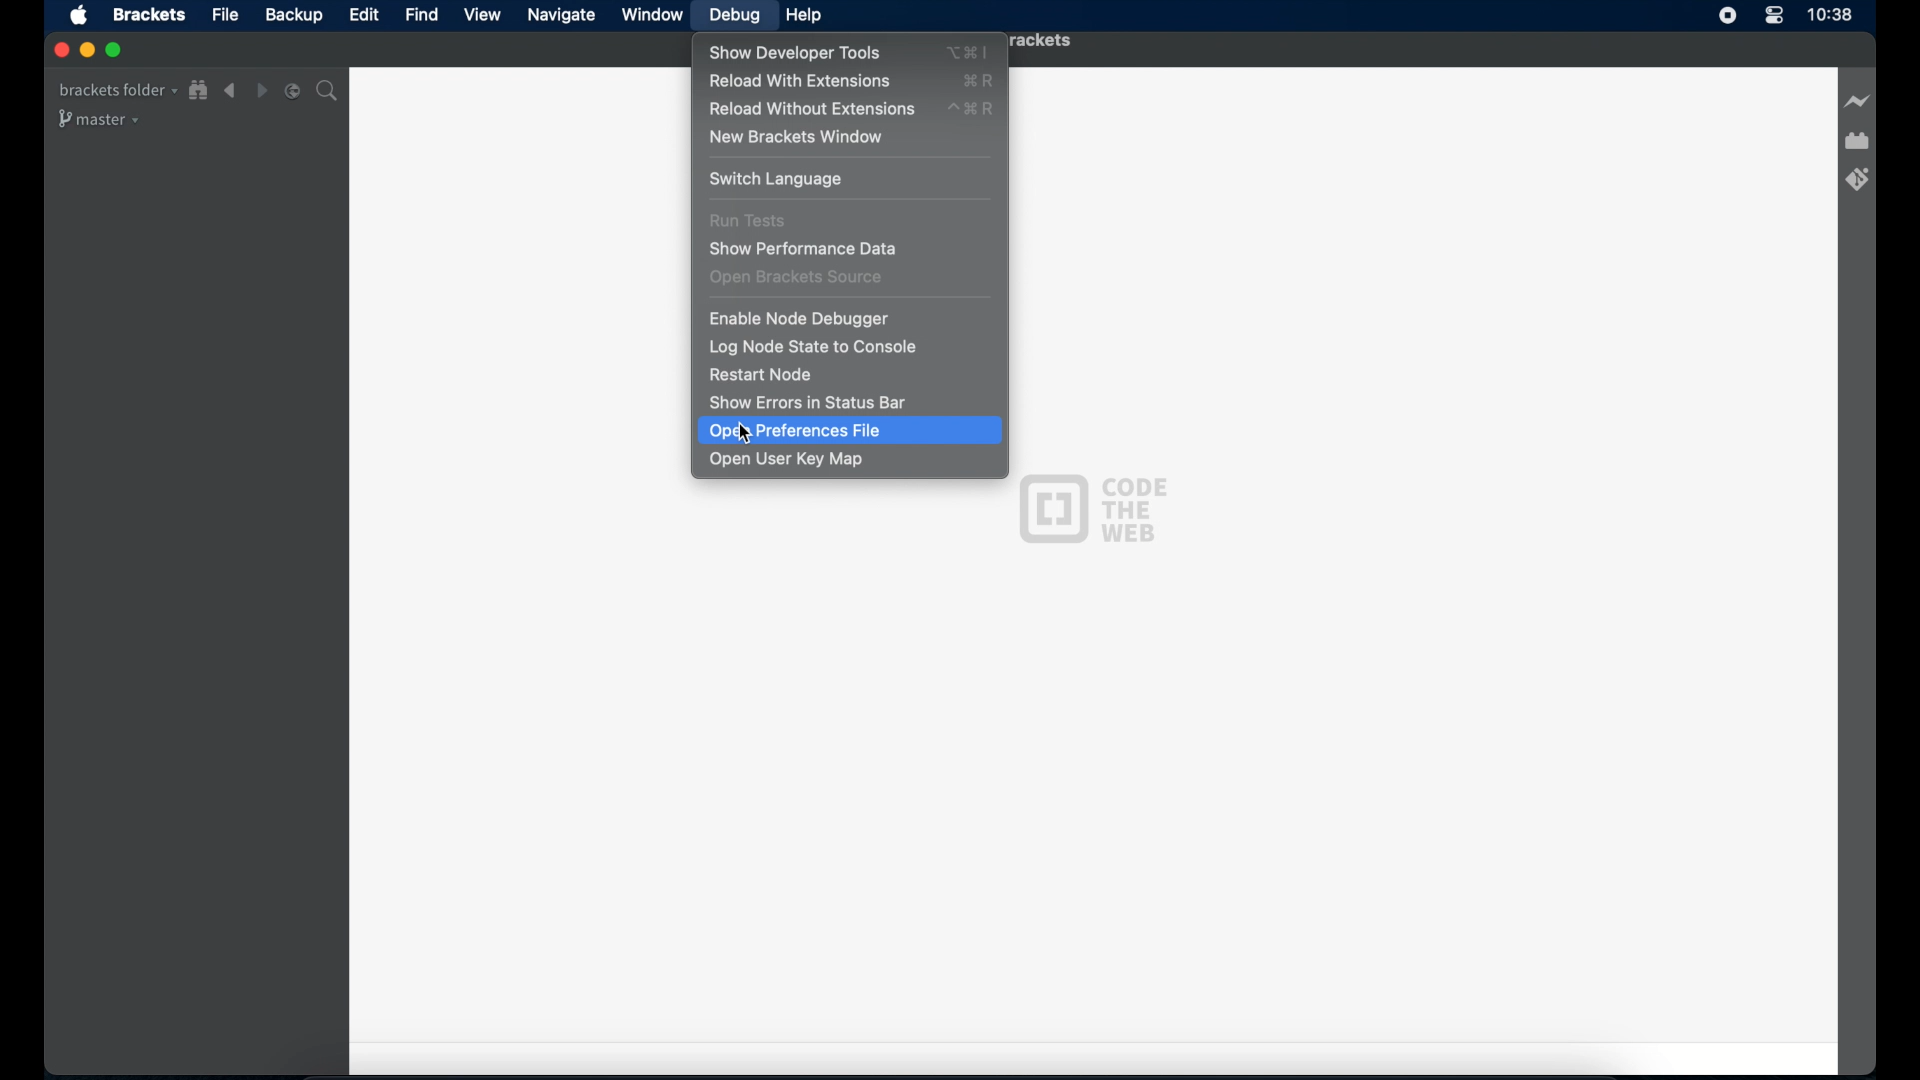 The image size is (1920, 1080). I want to click on control center, so click(1773, 15).